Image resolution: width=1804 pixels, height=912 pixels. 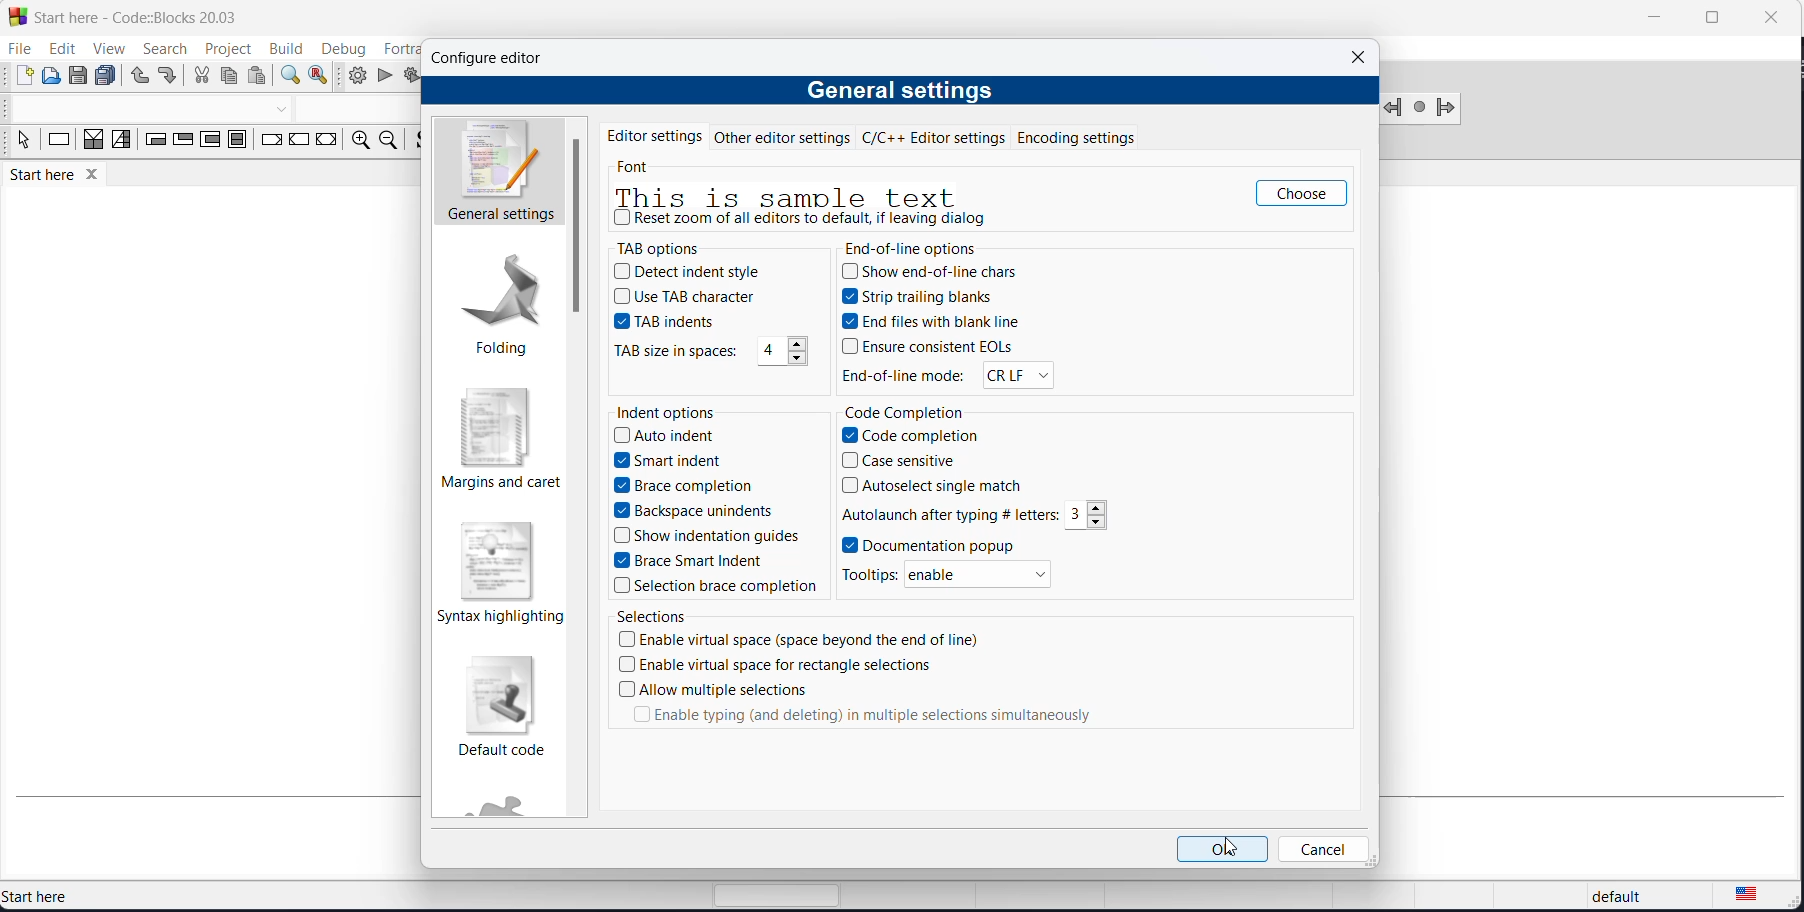 What do you see at coordinates (357, 142) in the screenshot?
I see `zoom in` at bounding box center [357, 142].